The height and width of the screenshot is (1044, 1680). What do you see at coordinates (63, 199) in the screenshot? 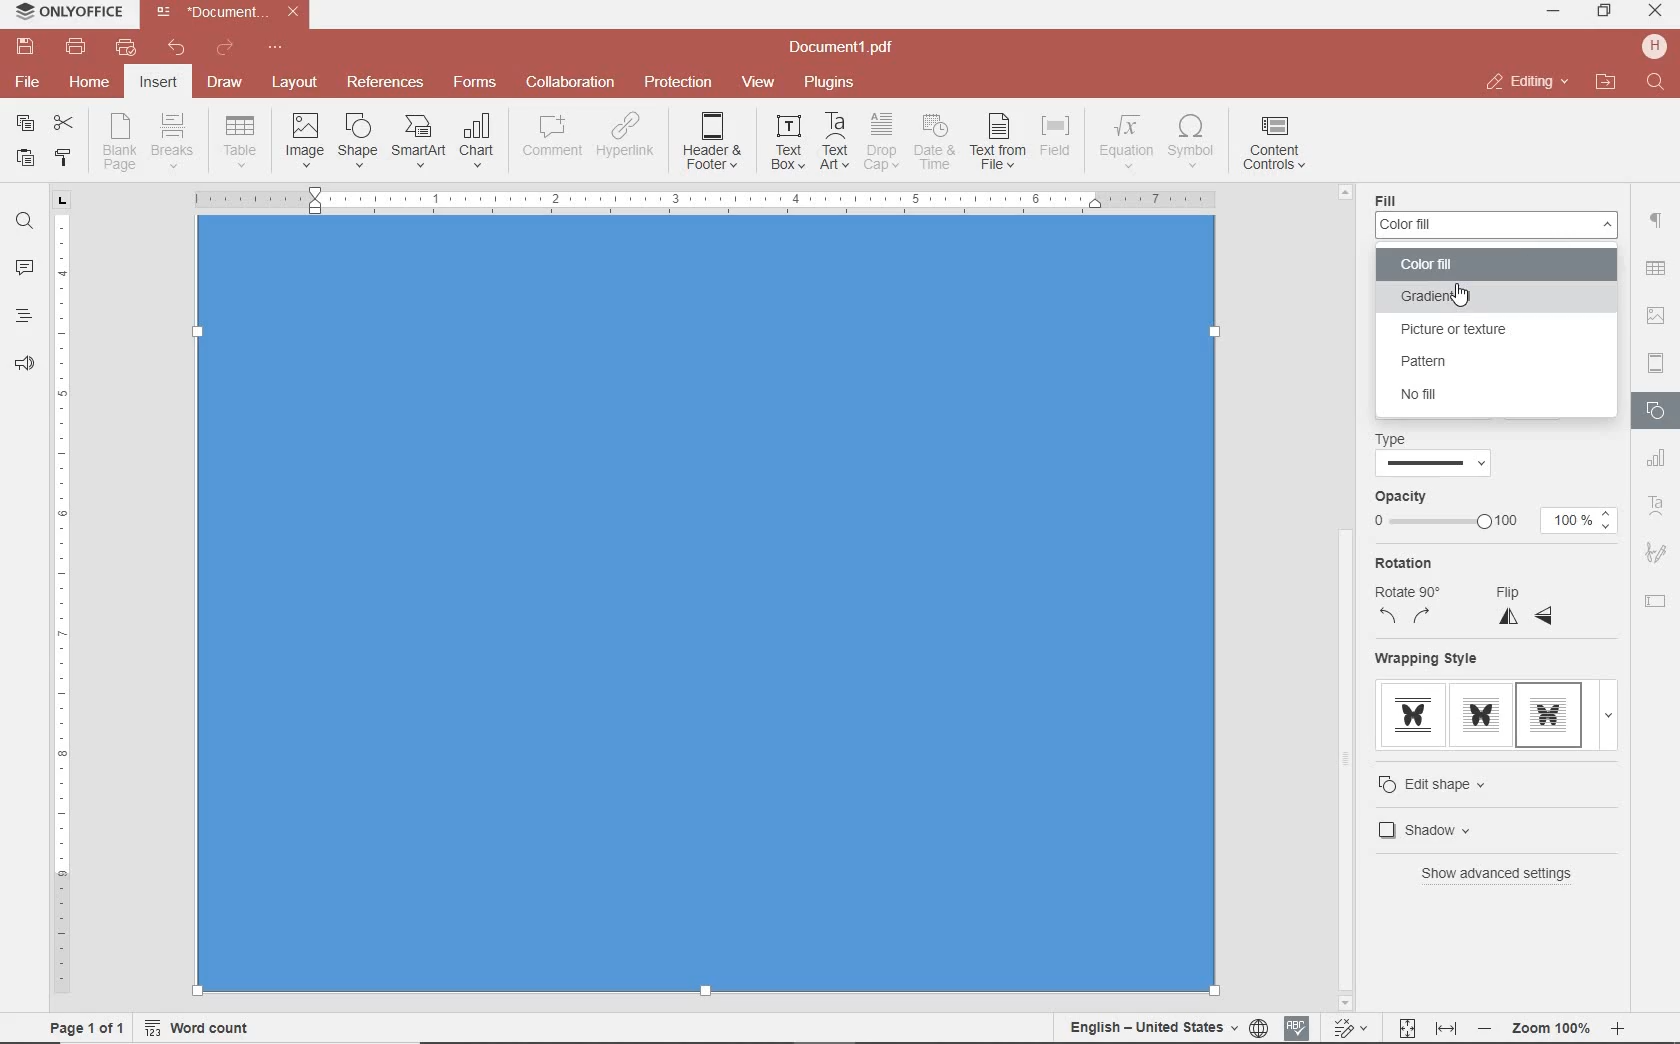
I see `tab stop` at bounding box center [63, 199].